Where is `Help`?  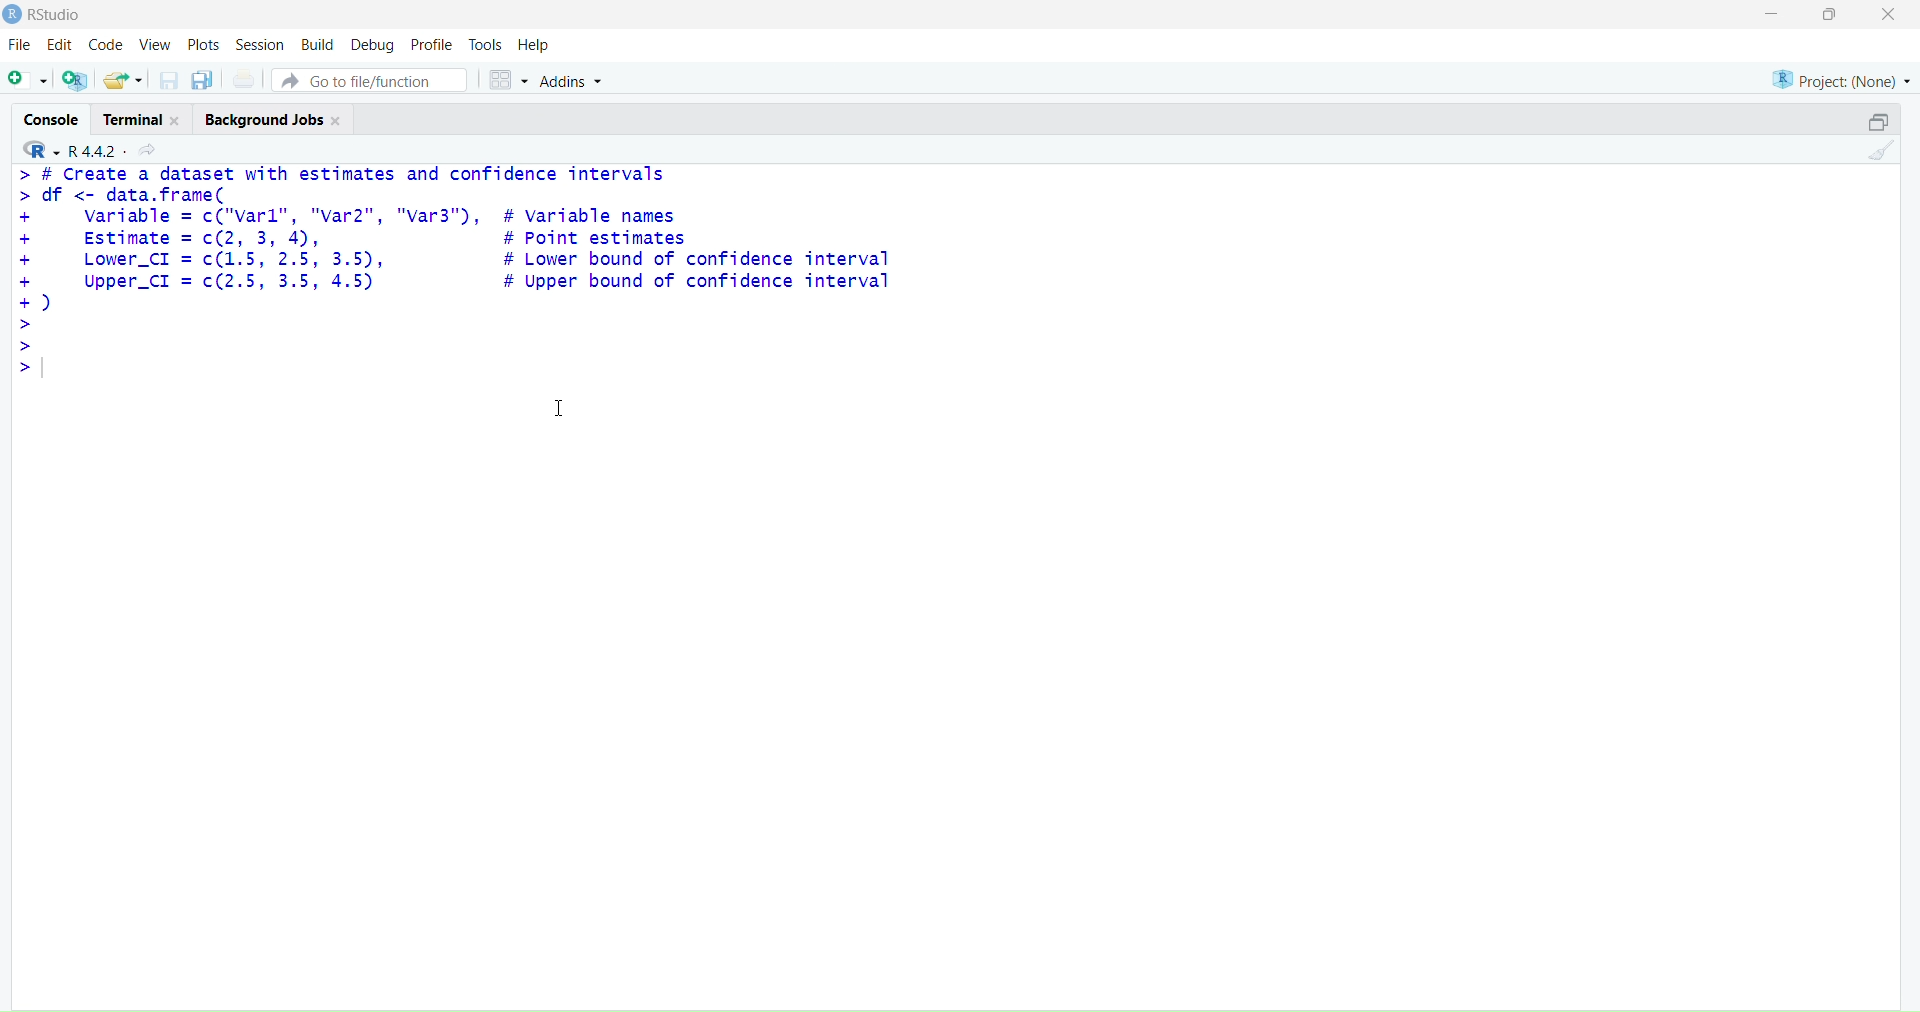 Help is located at coordinates (534, 46).